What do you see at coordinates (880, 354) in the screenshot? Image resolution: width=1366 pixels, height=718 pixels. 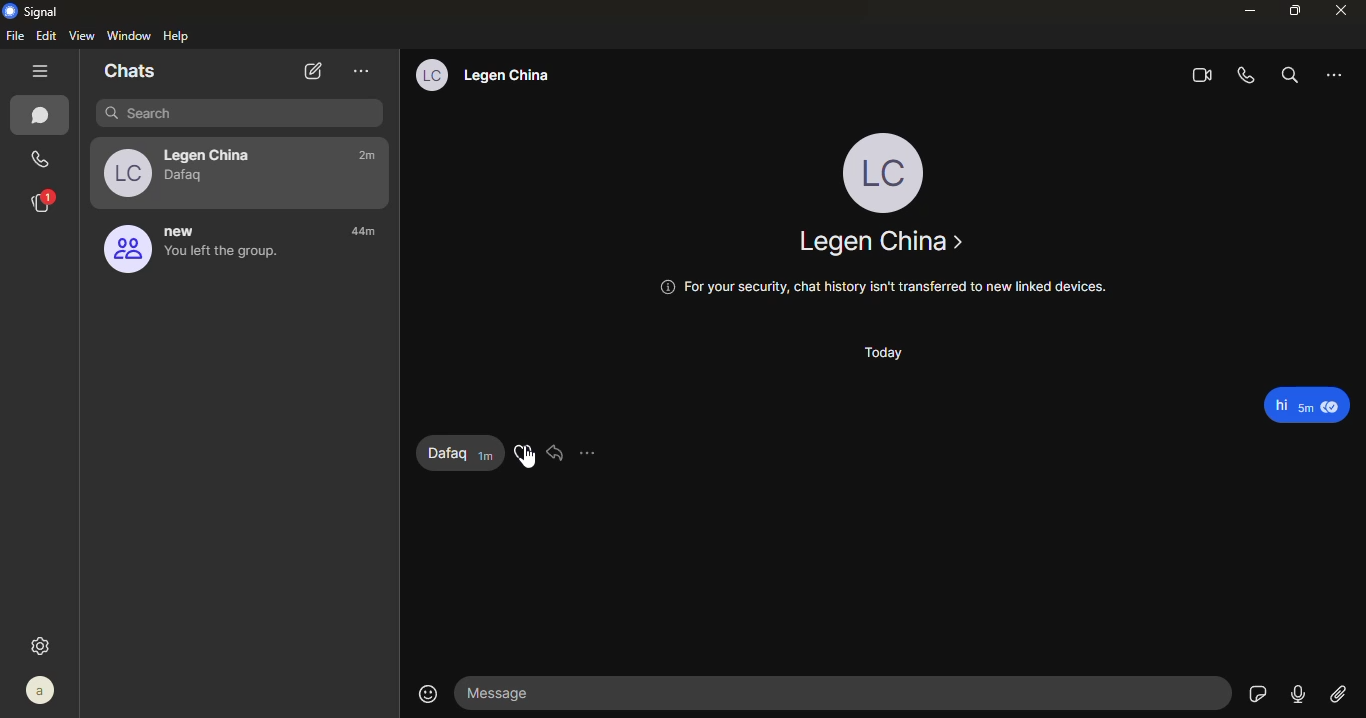 I see `today` at bounding box center [880, 354].